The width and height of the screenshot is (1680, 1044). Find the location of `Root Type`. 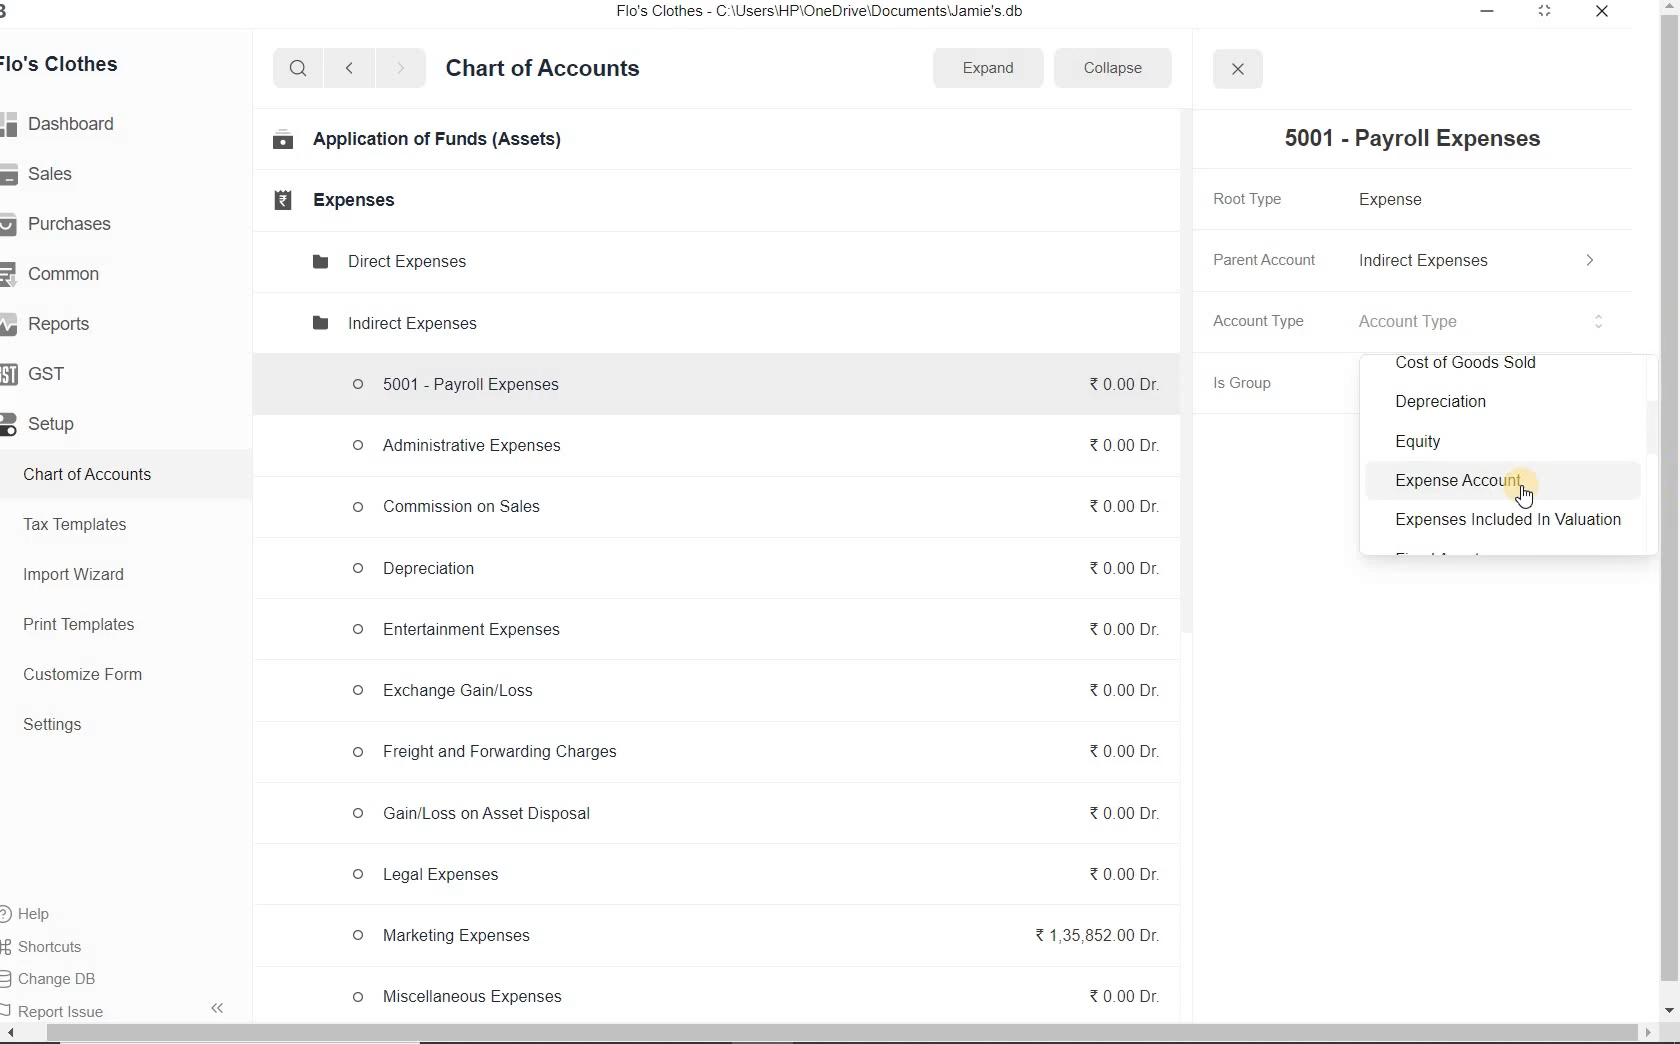

Root Type is located at coordinates (1263, 198).